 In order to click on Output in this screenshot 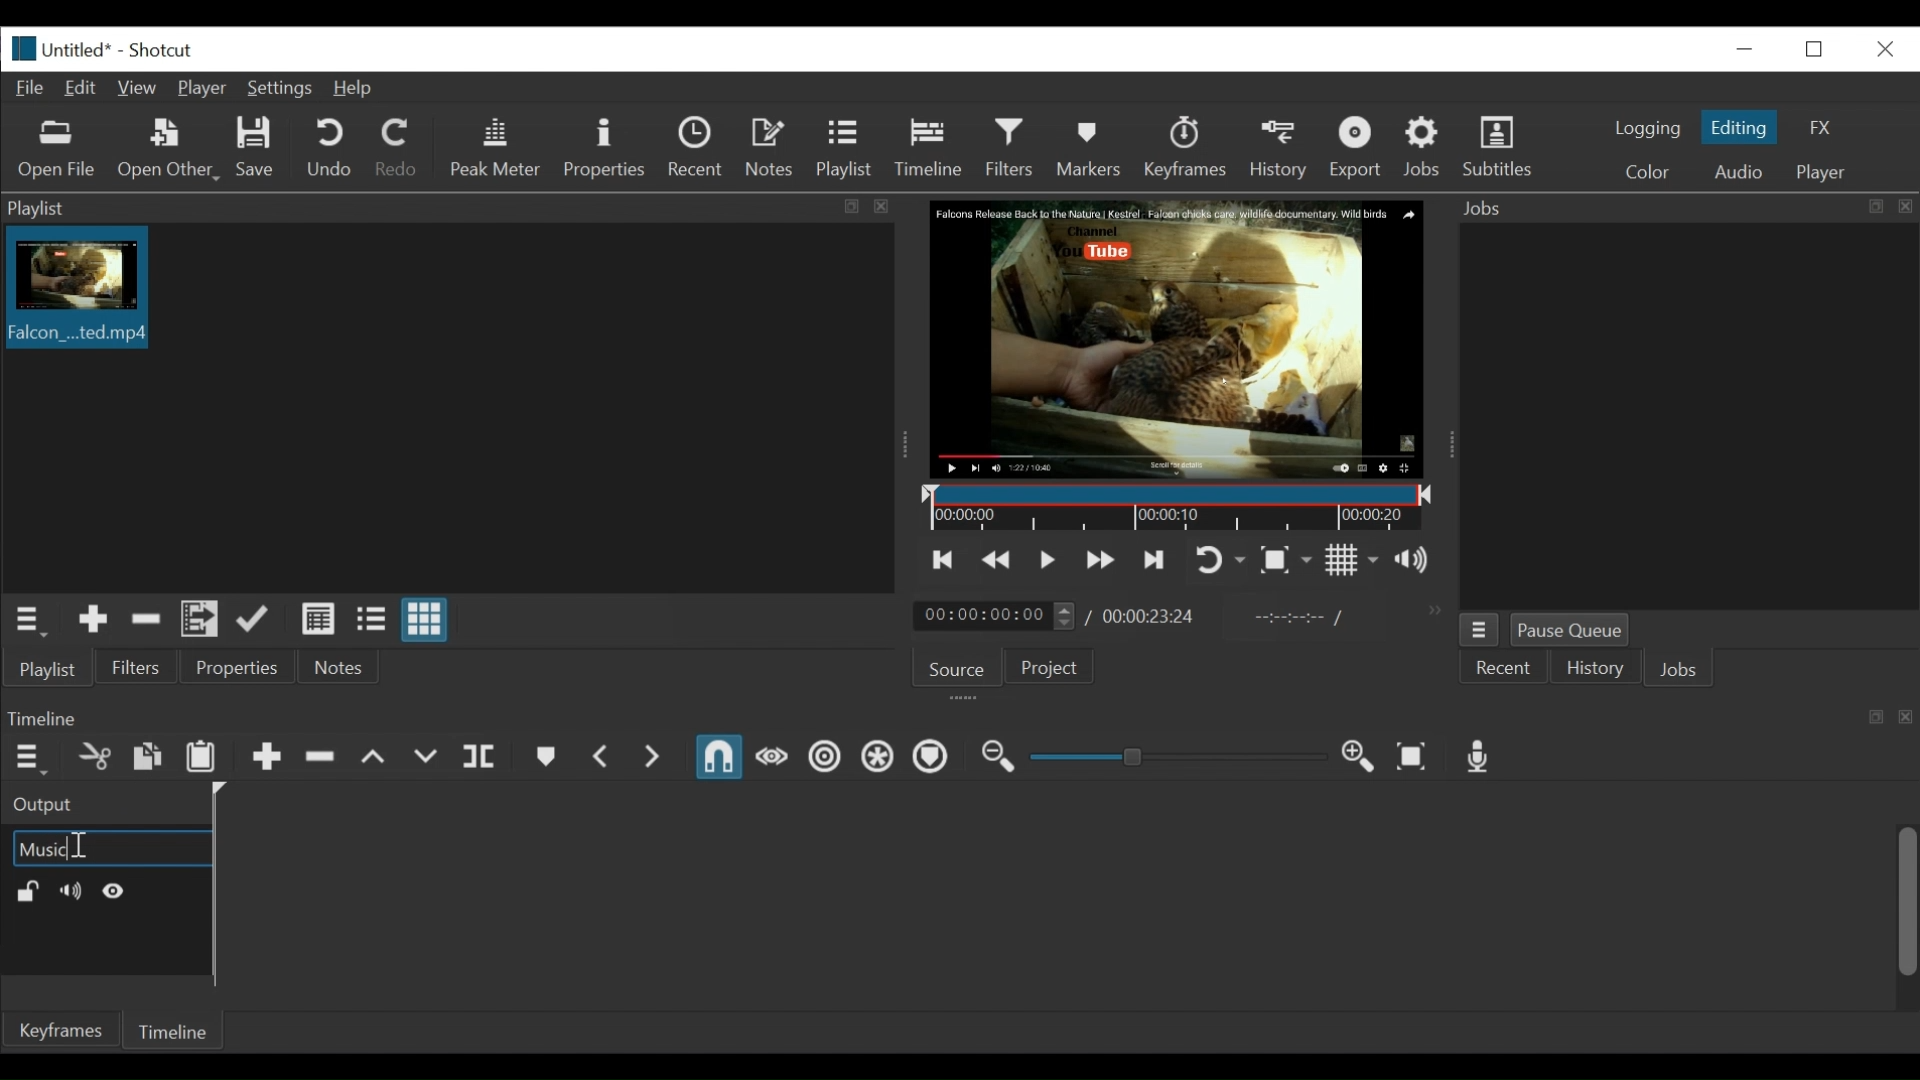, I will do `click(94, 805)`.